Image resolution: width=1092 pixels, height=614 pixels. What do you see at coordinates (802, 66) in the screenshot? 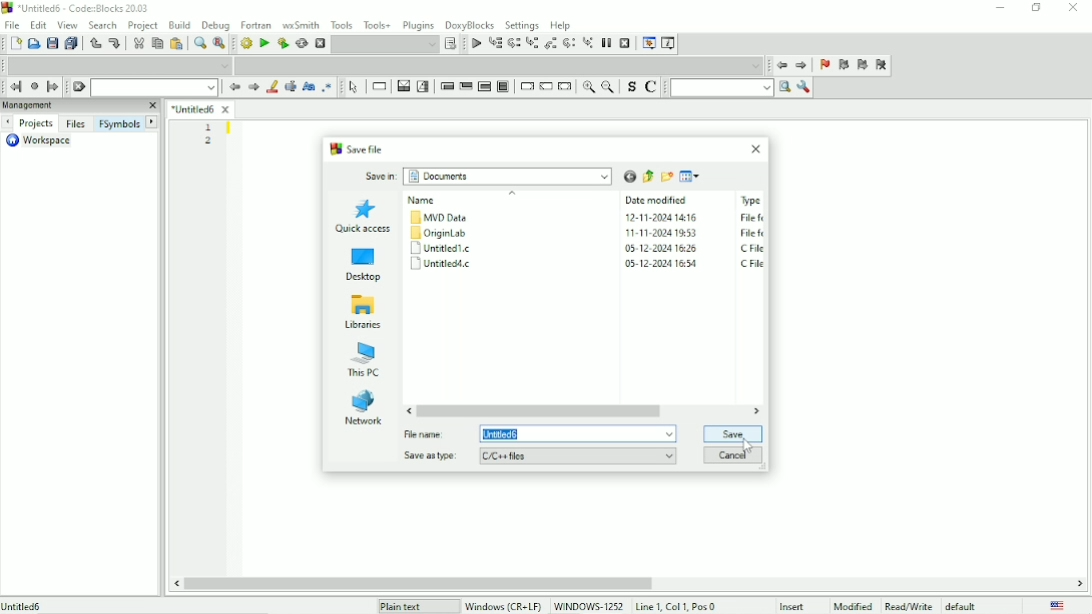
I see `Jump forward` at bounding box center [802, 66].